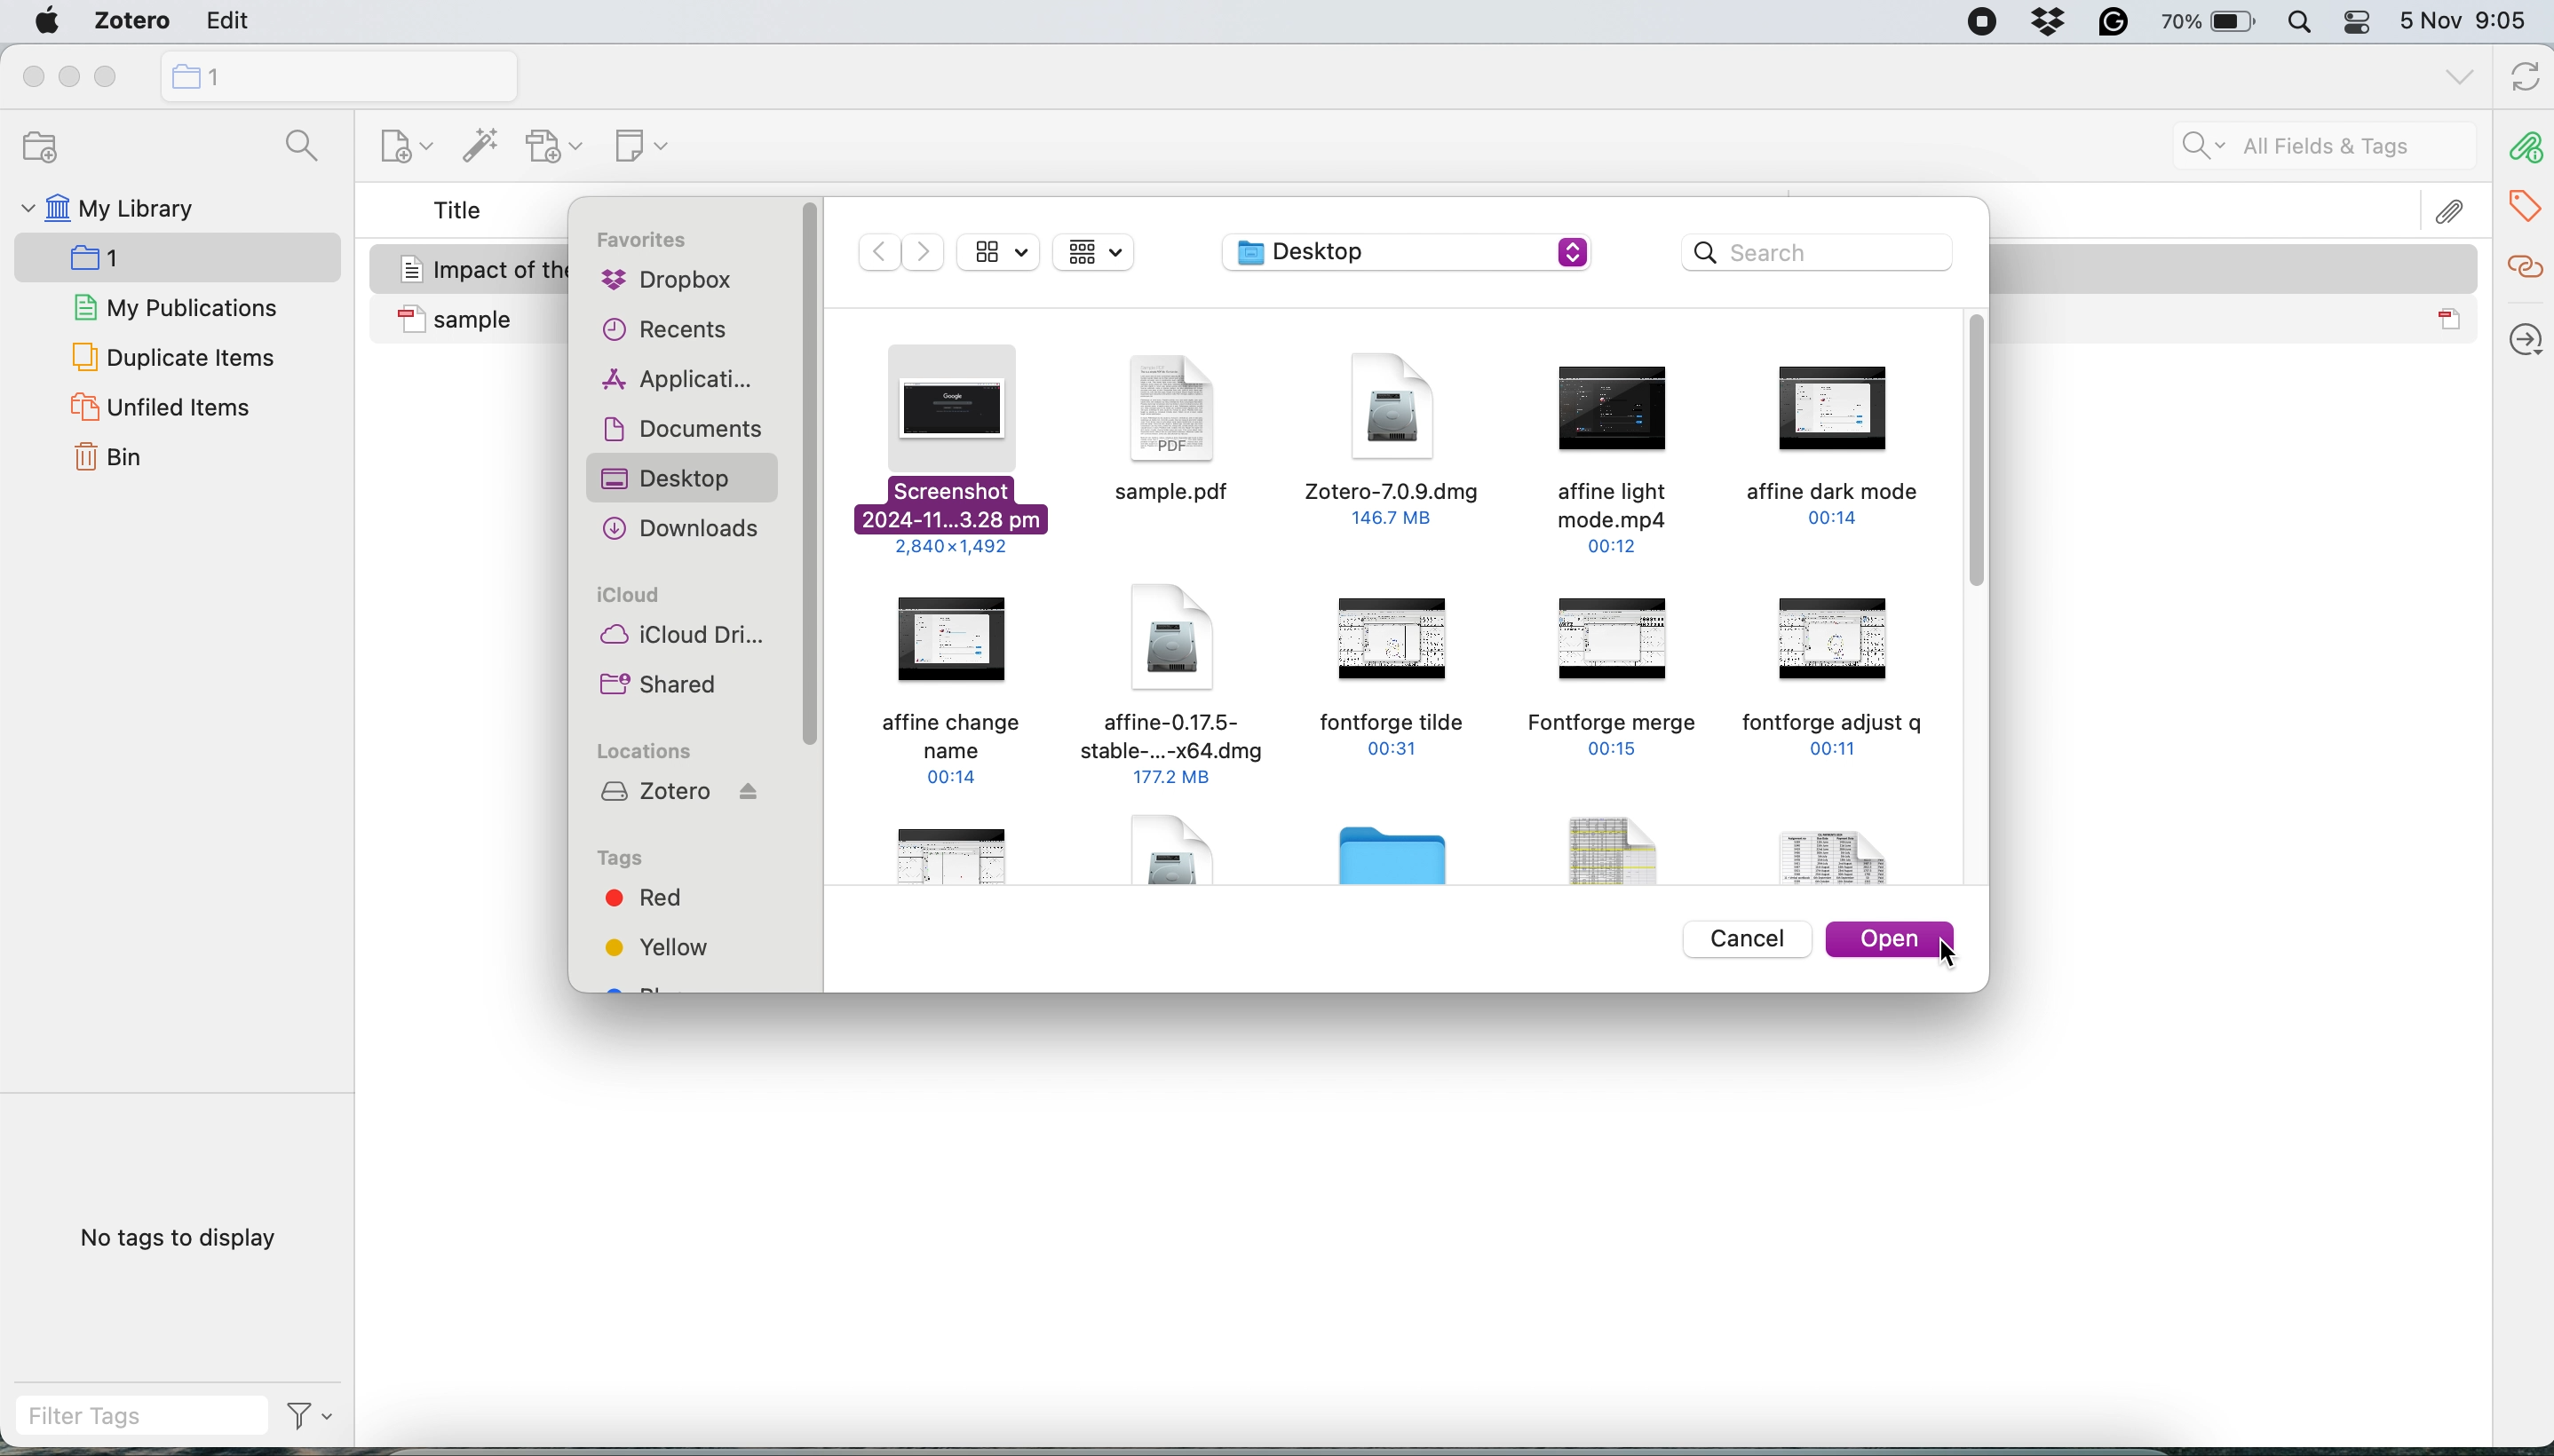 The image size is (2554, 1456). I want to click on File, so click(1191, 861).